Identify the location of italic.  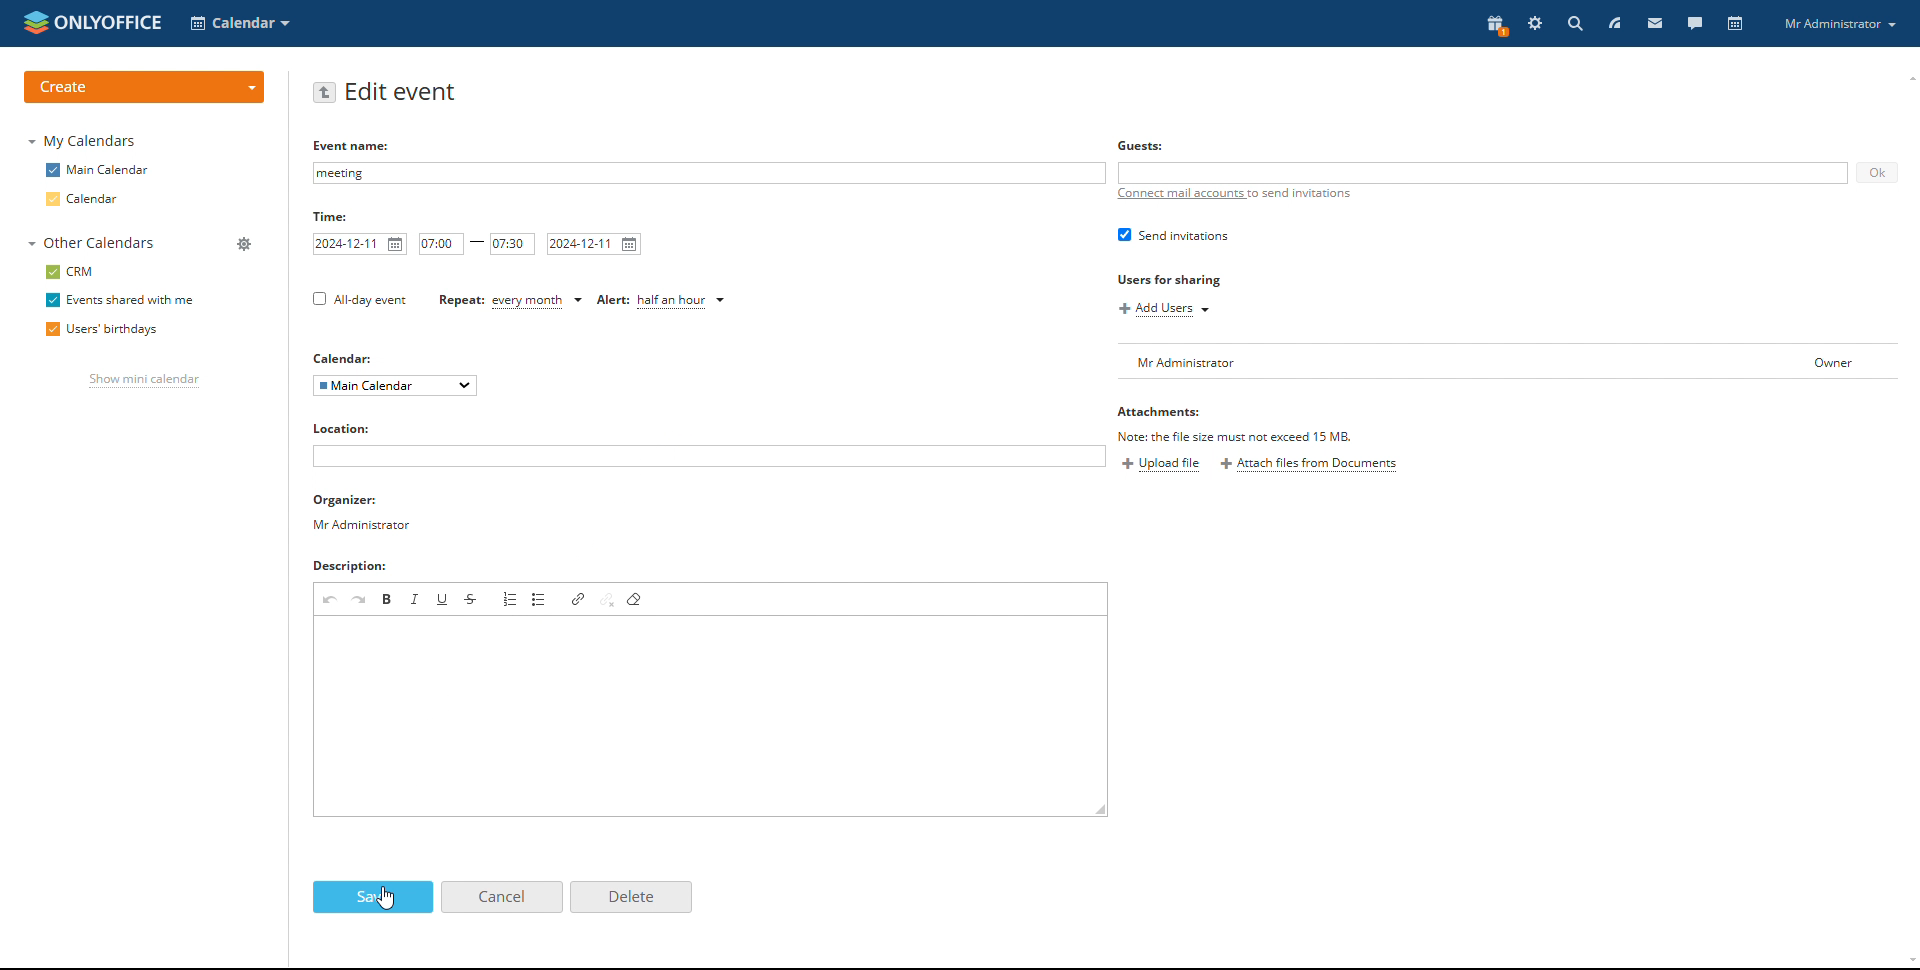
(416, 599).